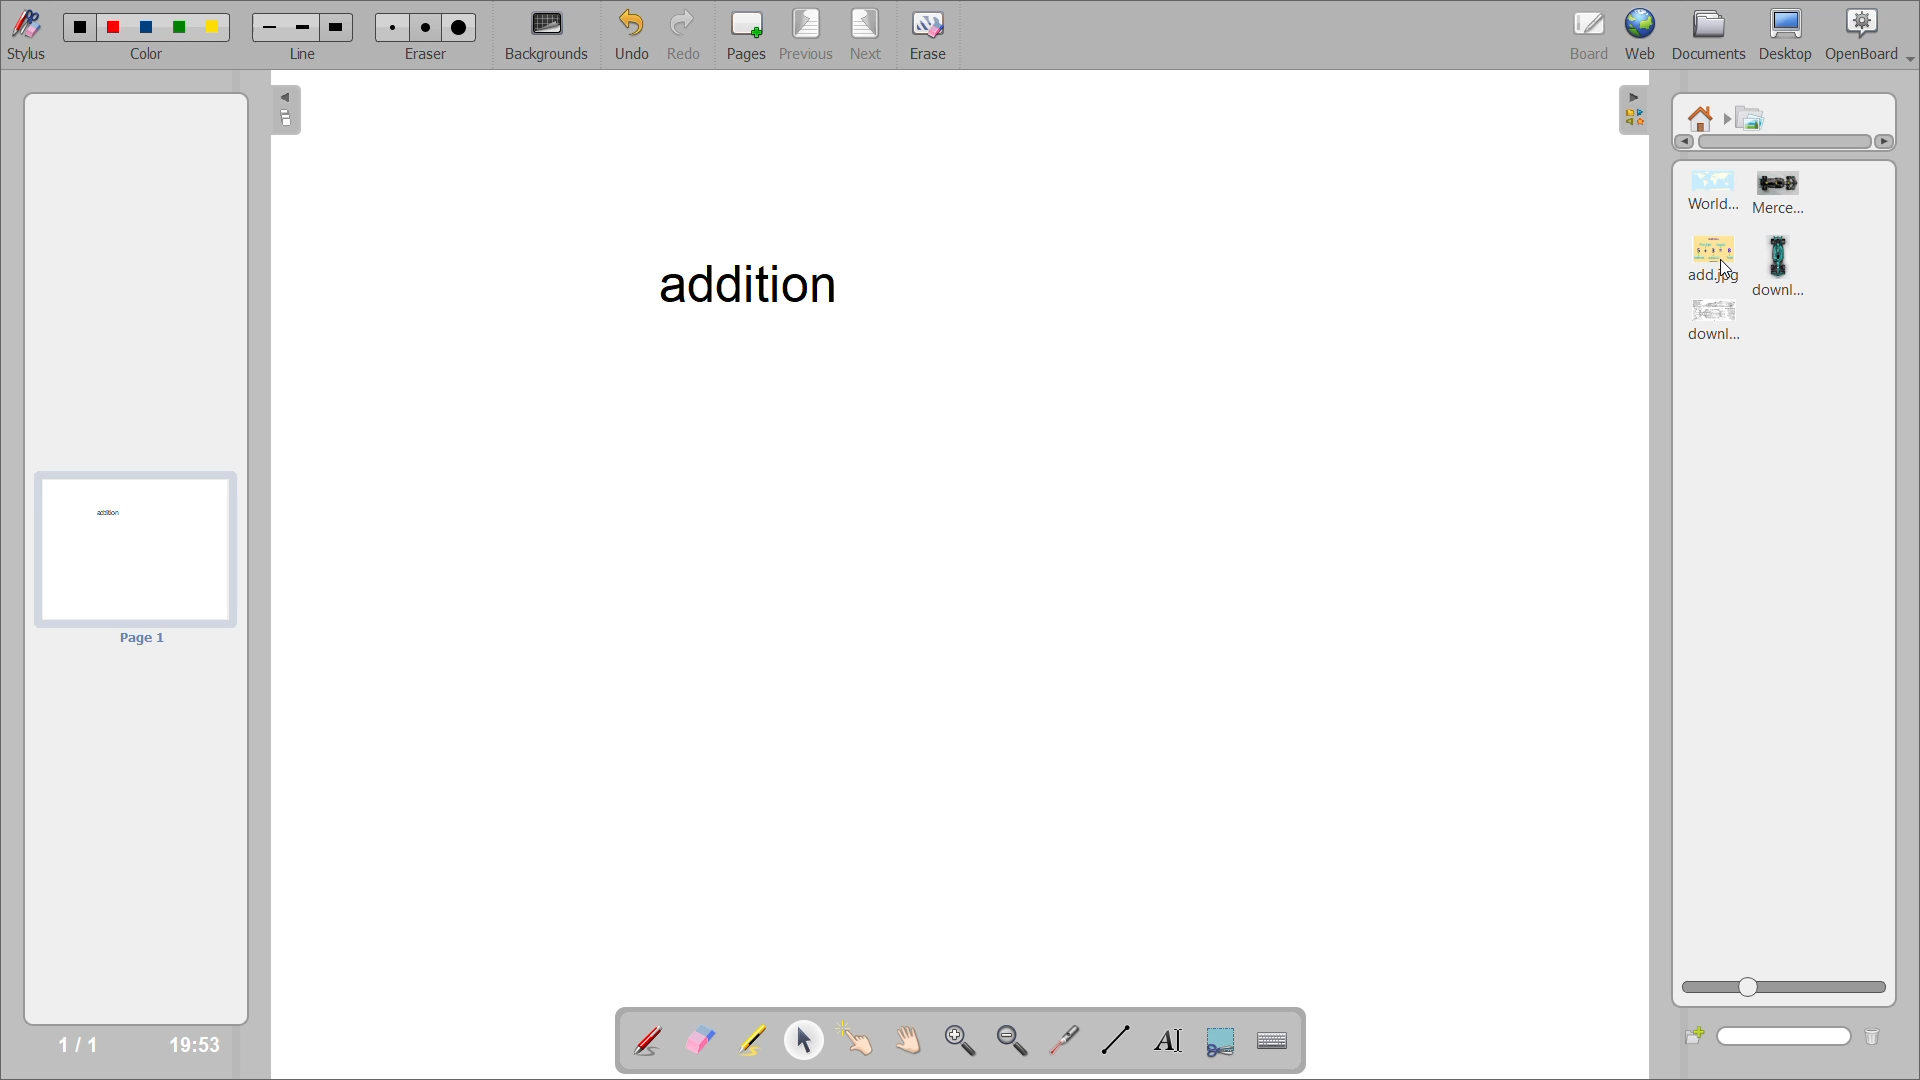 The height and width of the screenshot is (1080, 1920). Describe the element at coordinates (460, 26) in the screenshot. I see `eraser 3` at that location.